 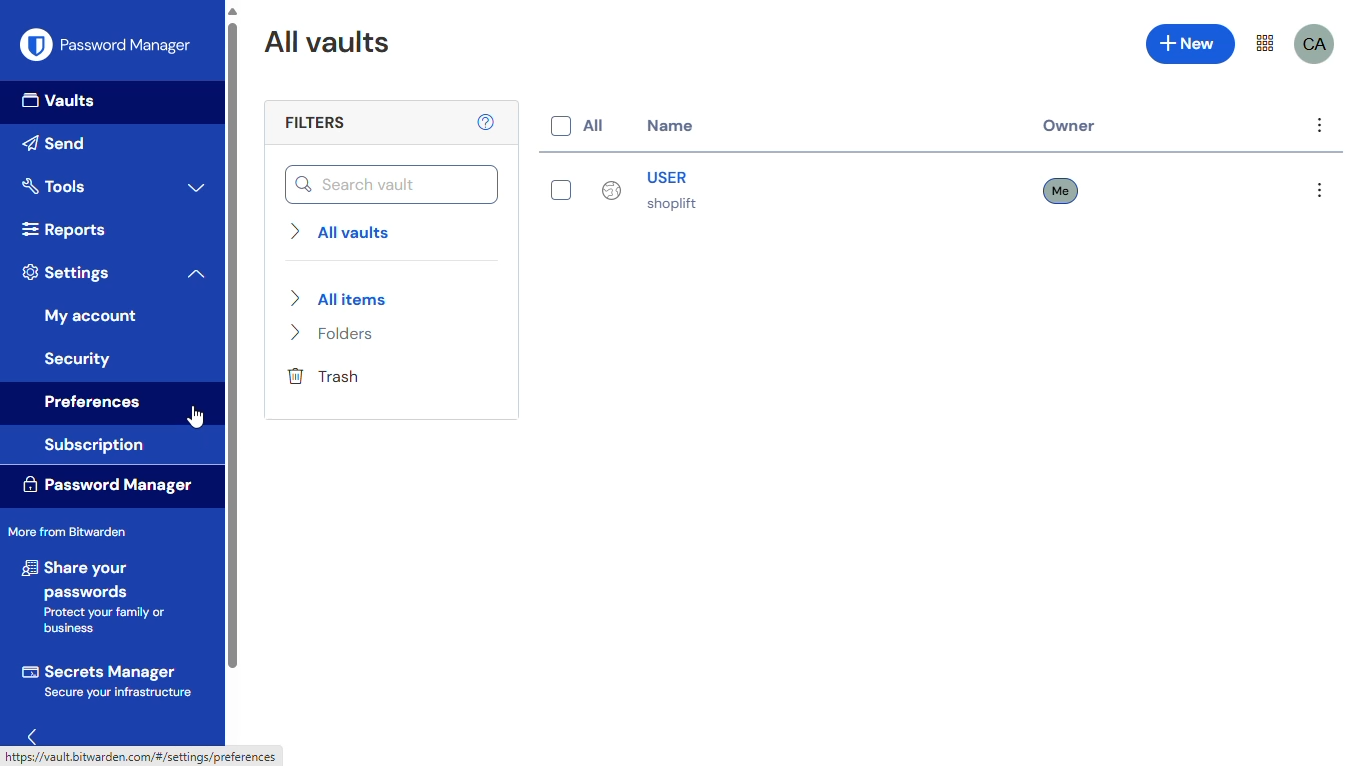 I want to click on all items, so click(x=338, y=298).